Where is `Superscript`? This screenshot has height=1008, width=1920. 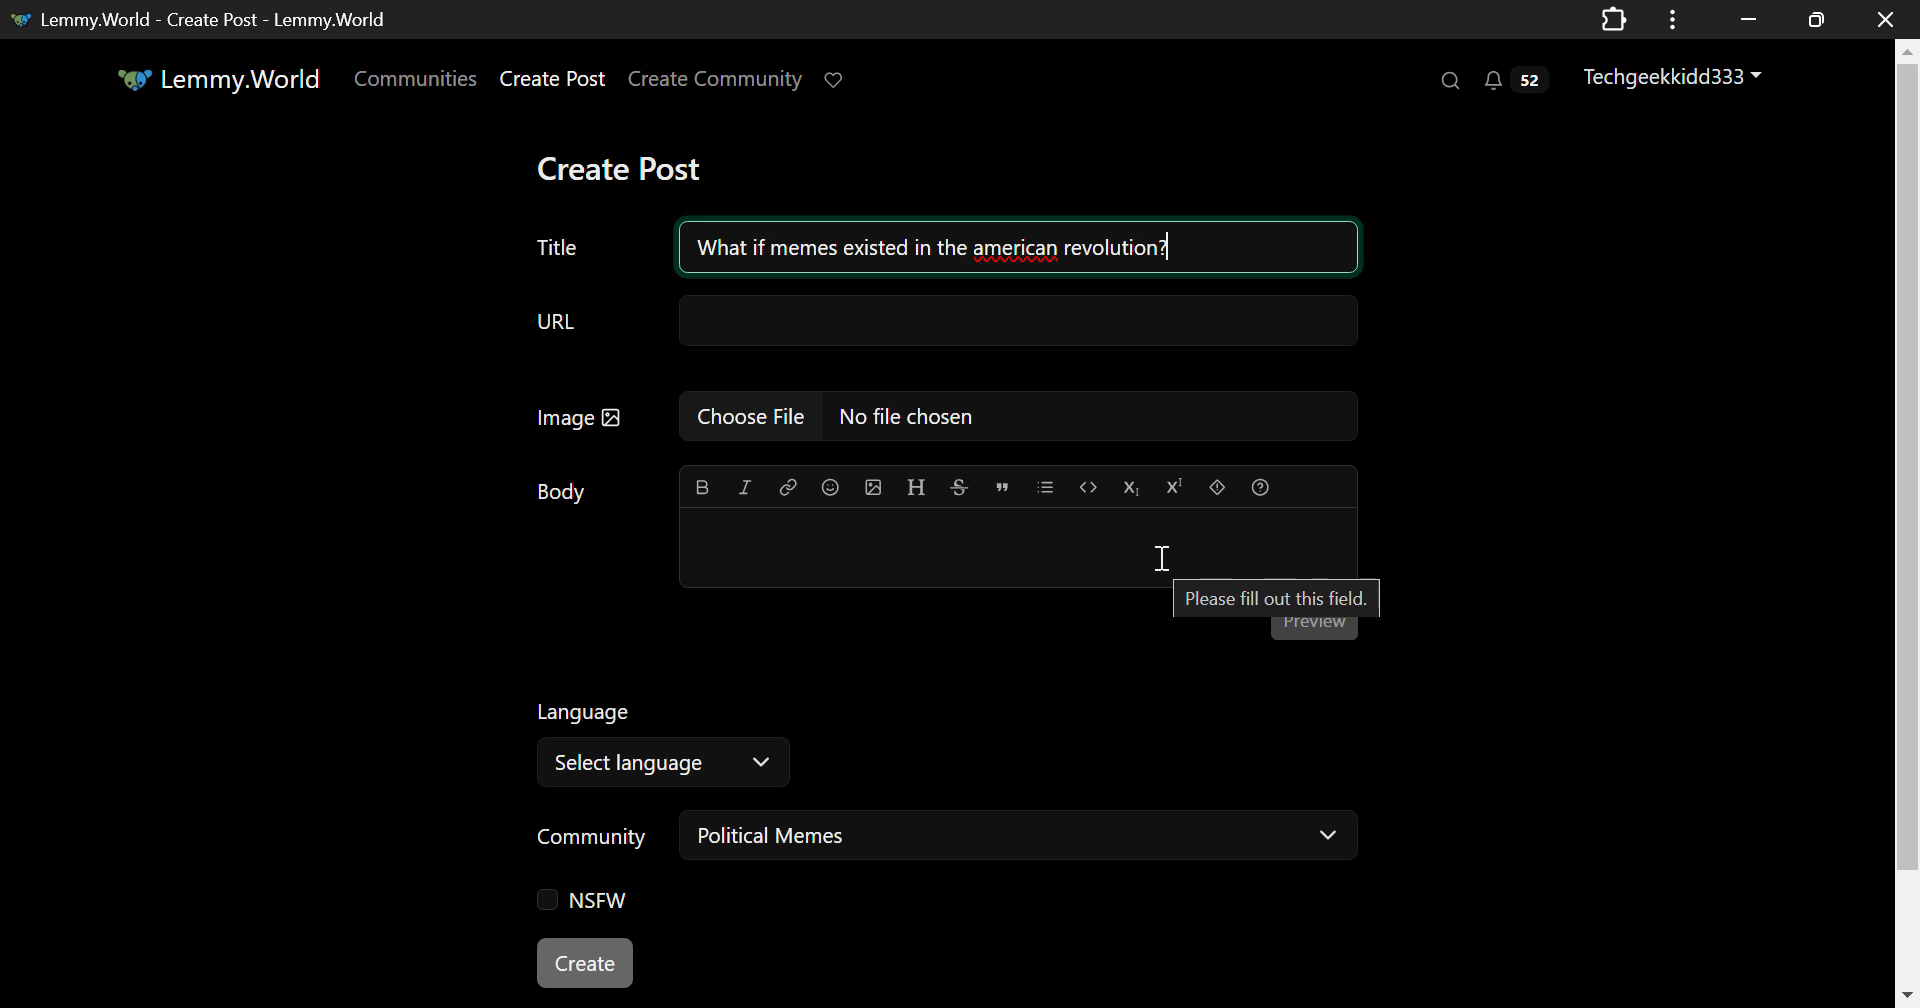
Superscript is located at coordinates (1175, 487).